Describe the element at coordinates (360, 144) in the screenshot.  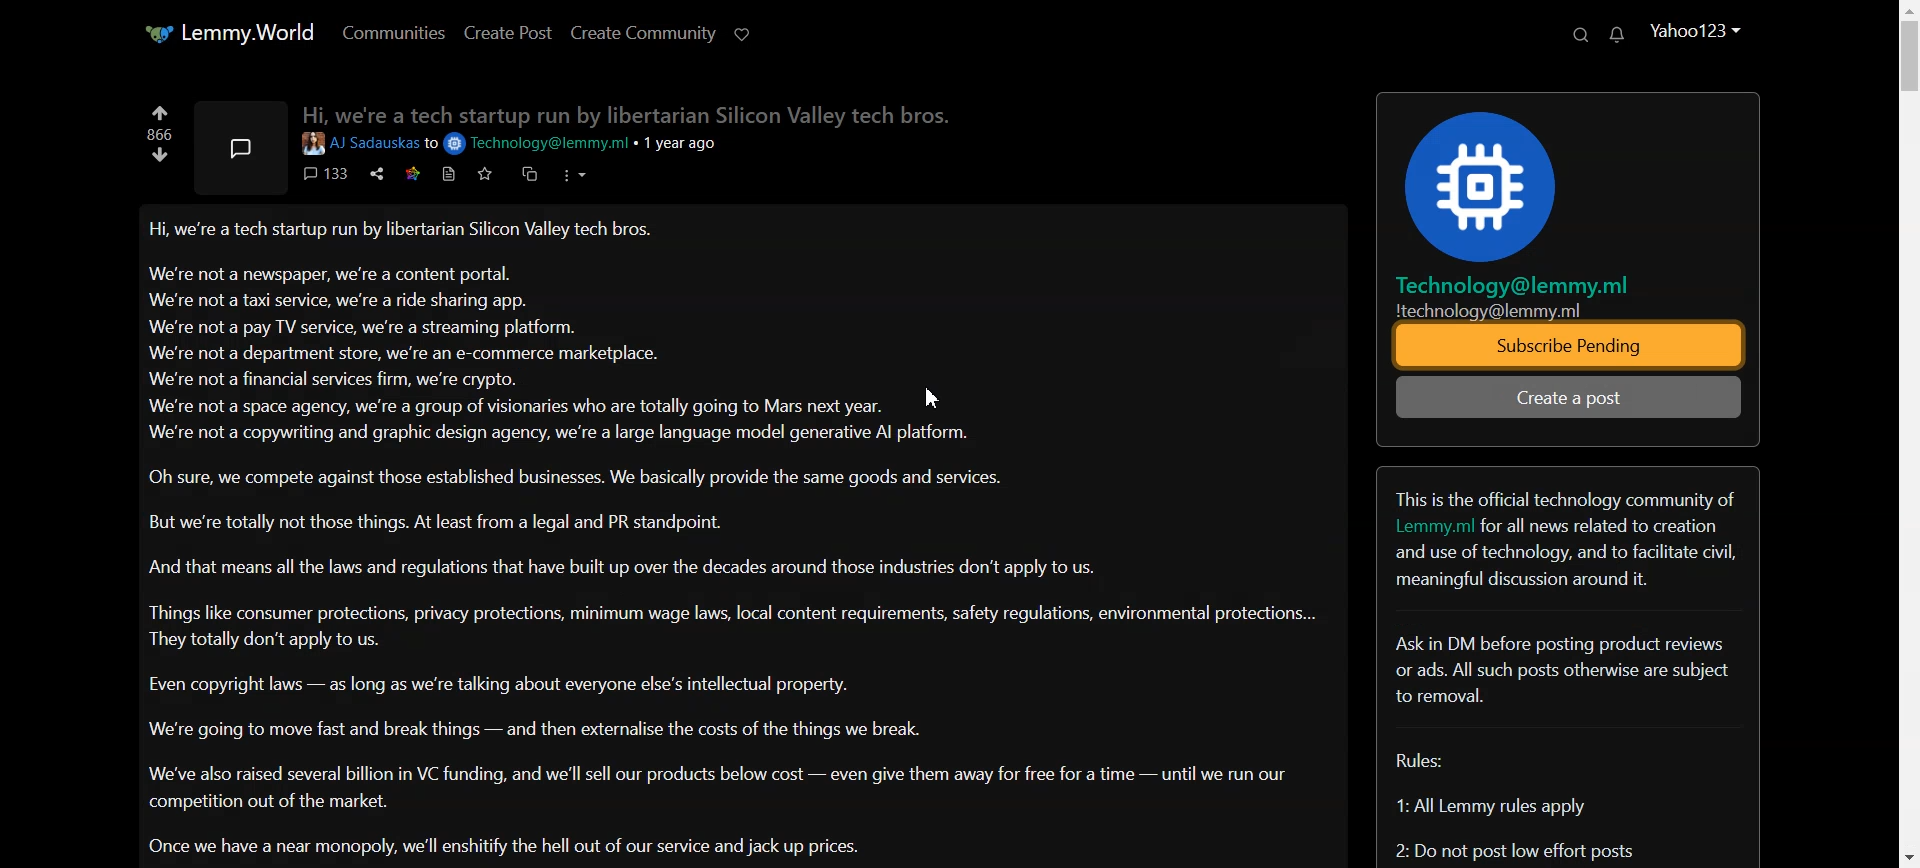
I see `User` at that location.